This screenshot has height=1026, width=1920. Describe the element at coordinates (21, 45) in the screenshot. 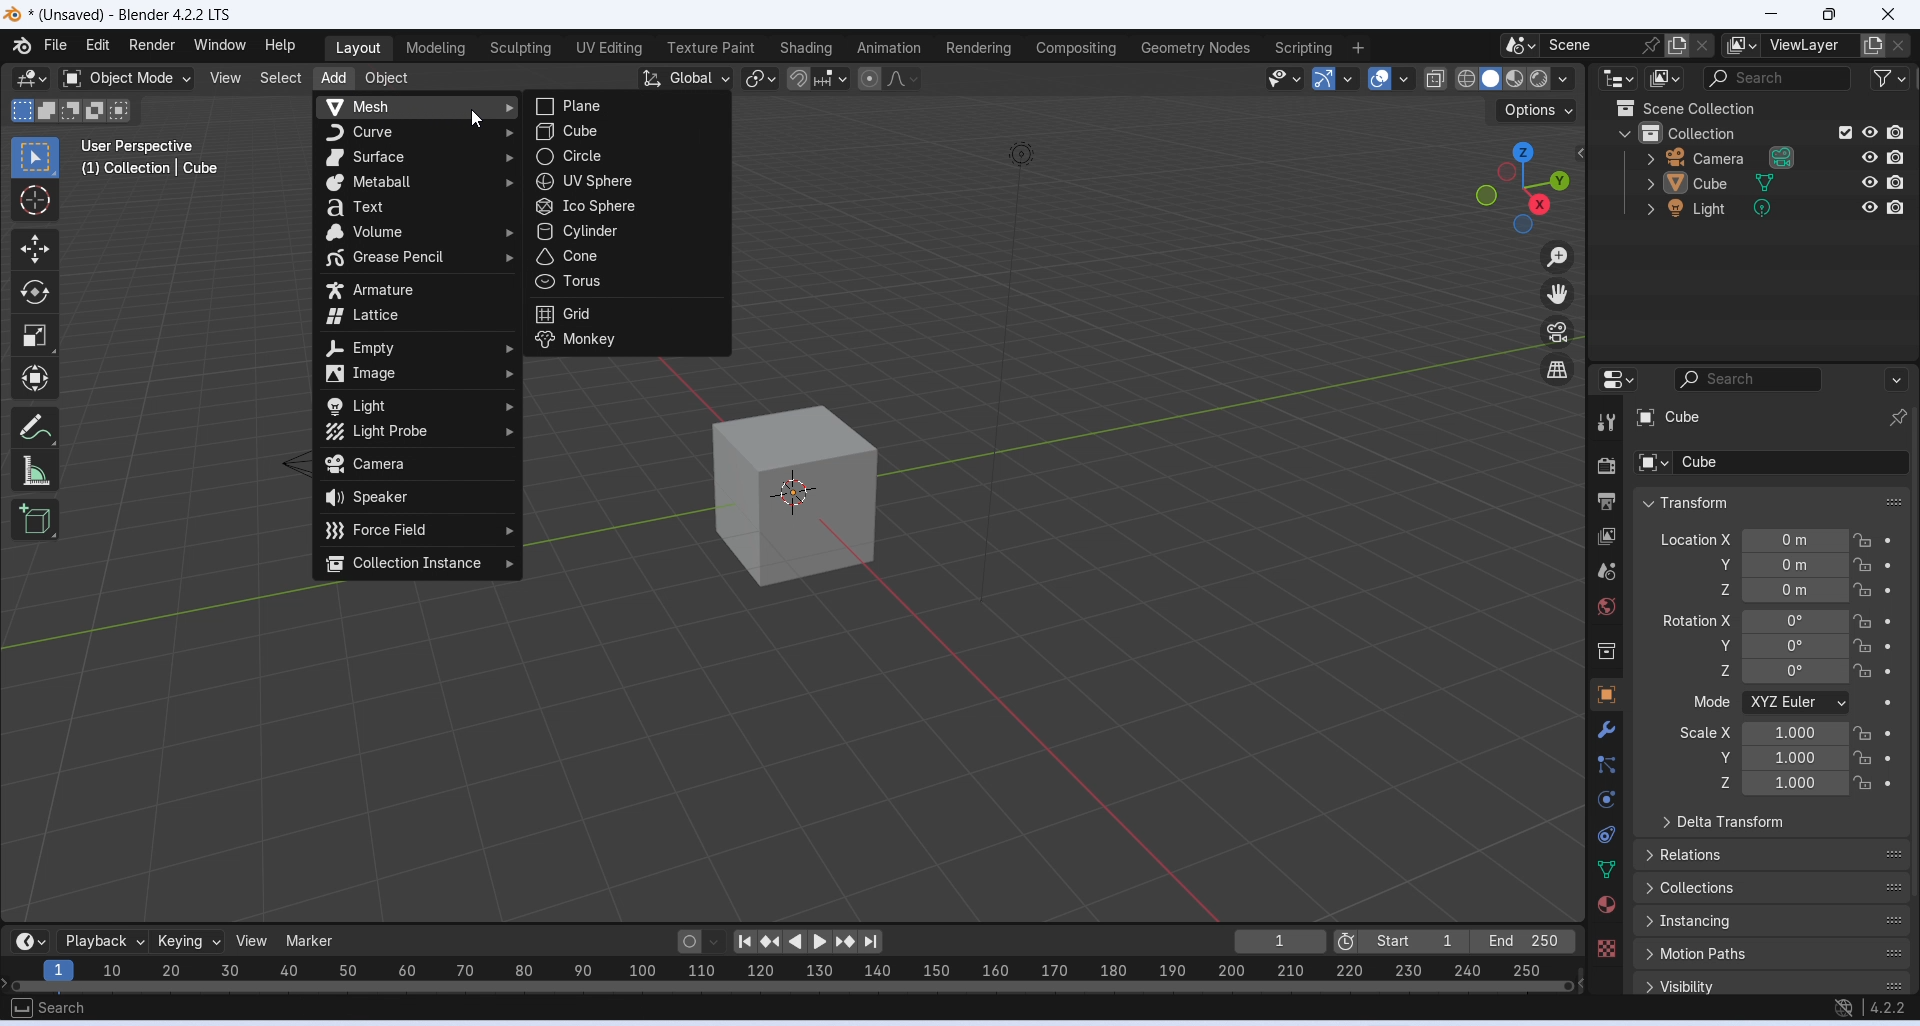

I see `Logo` at that location.